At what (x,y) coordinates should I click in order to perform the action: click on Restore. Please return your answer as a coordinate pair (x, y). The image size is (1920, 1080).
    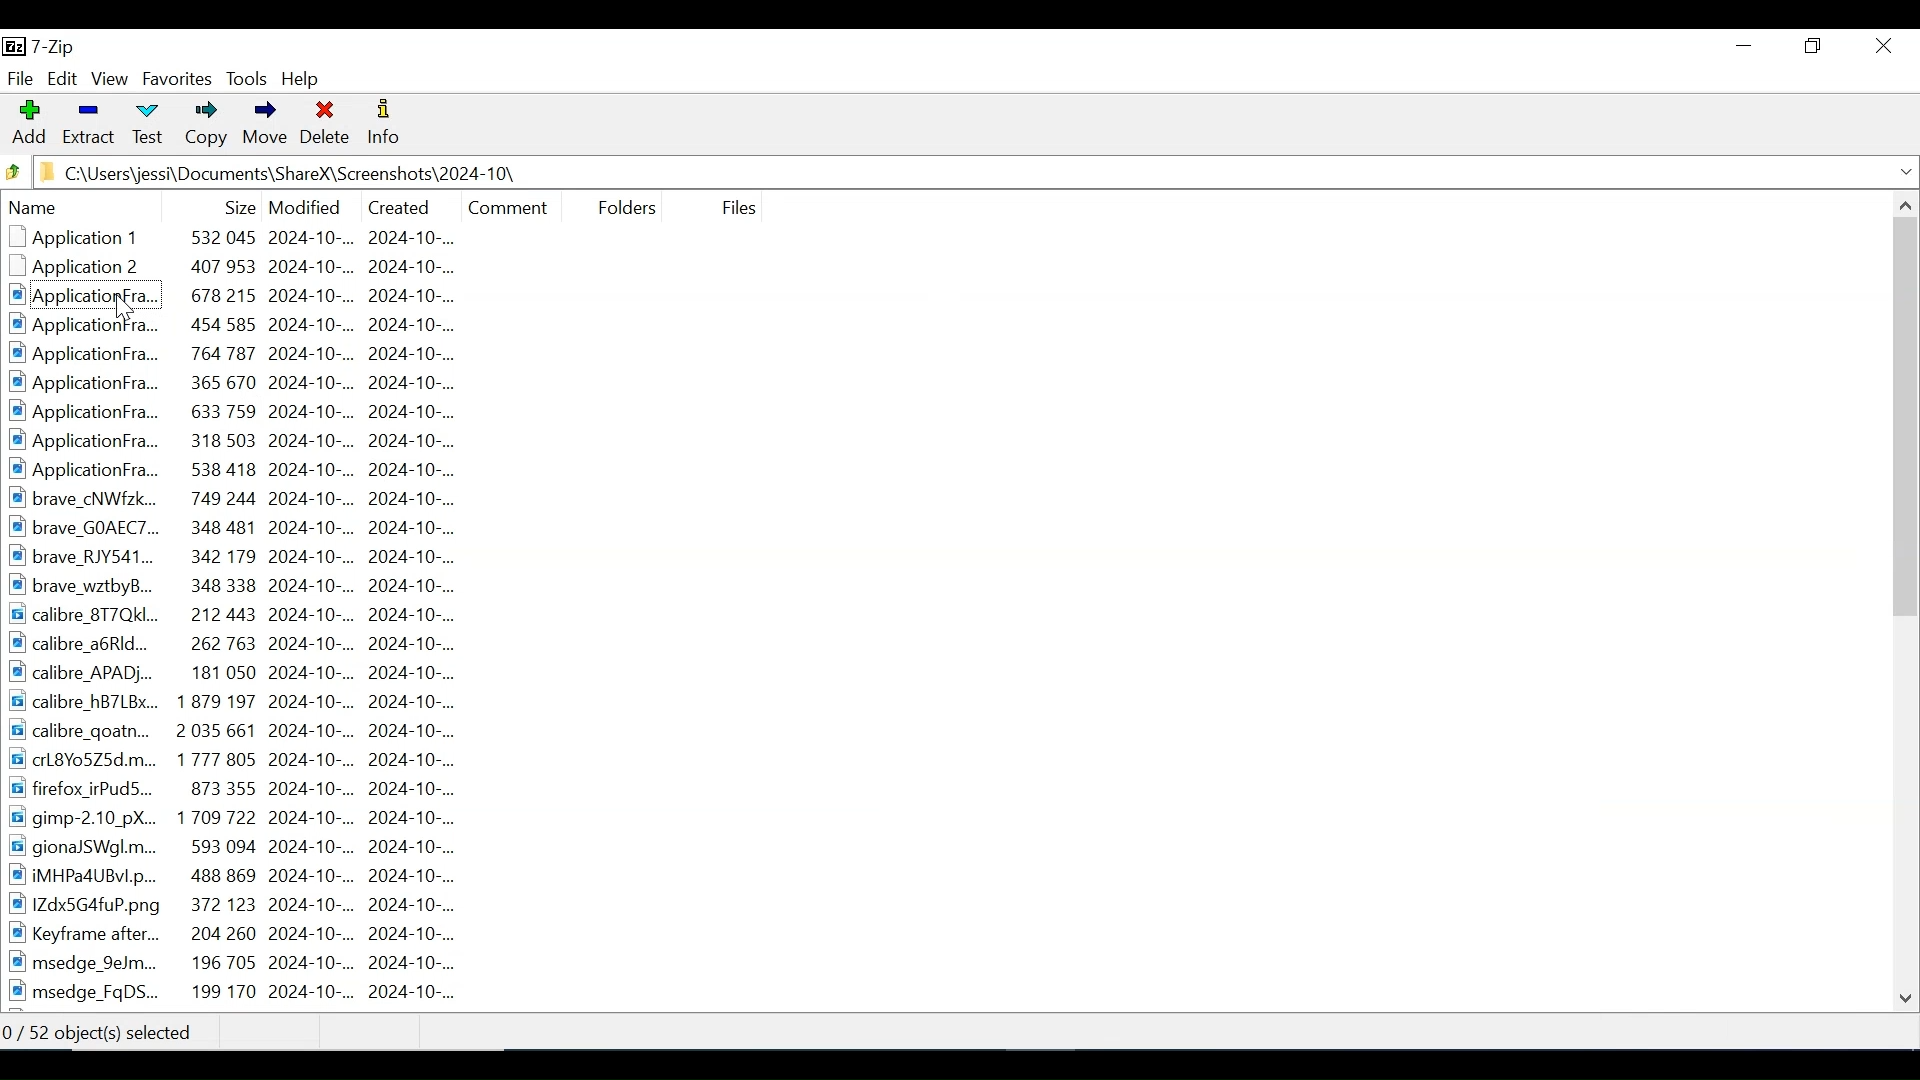
    Looking at the image, I should click on (1816, 45).